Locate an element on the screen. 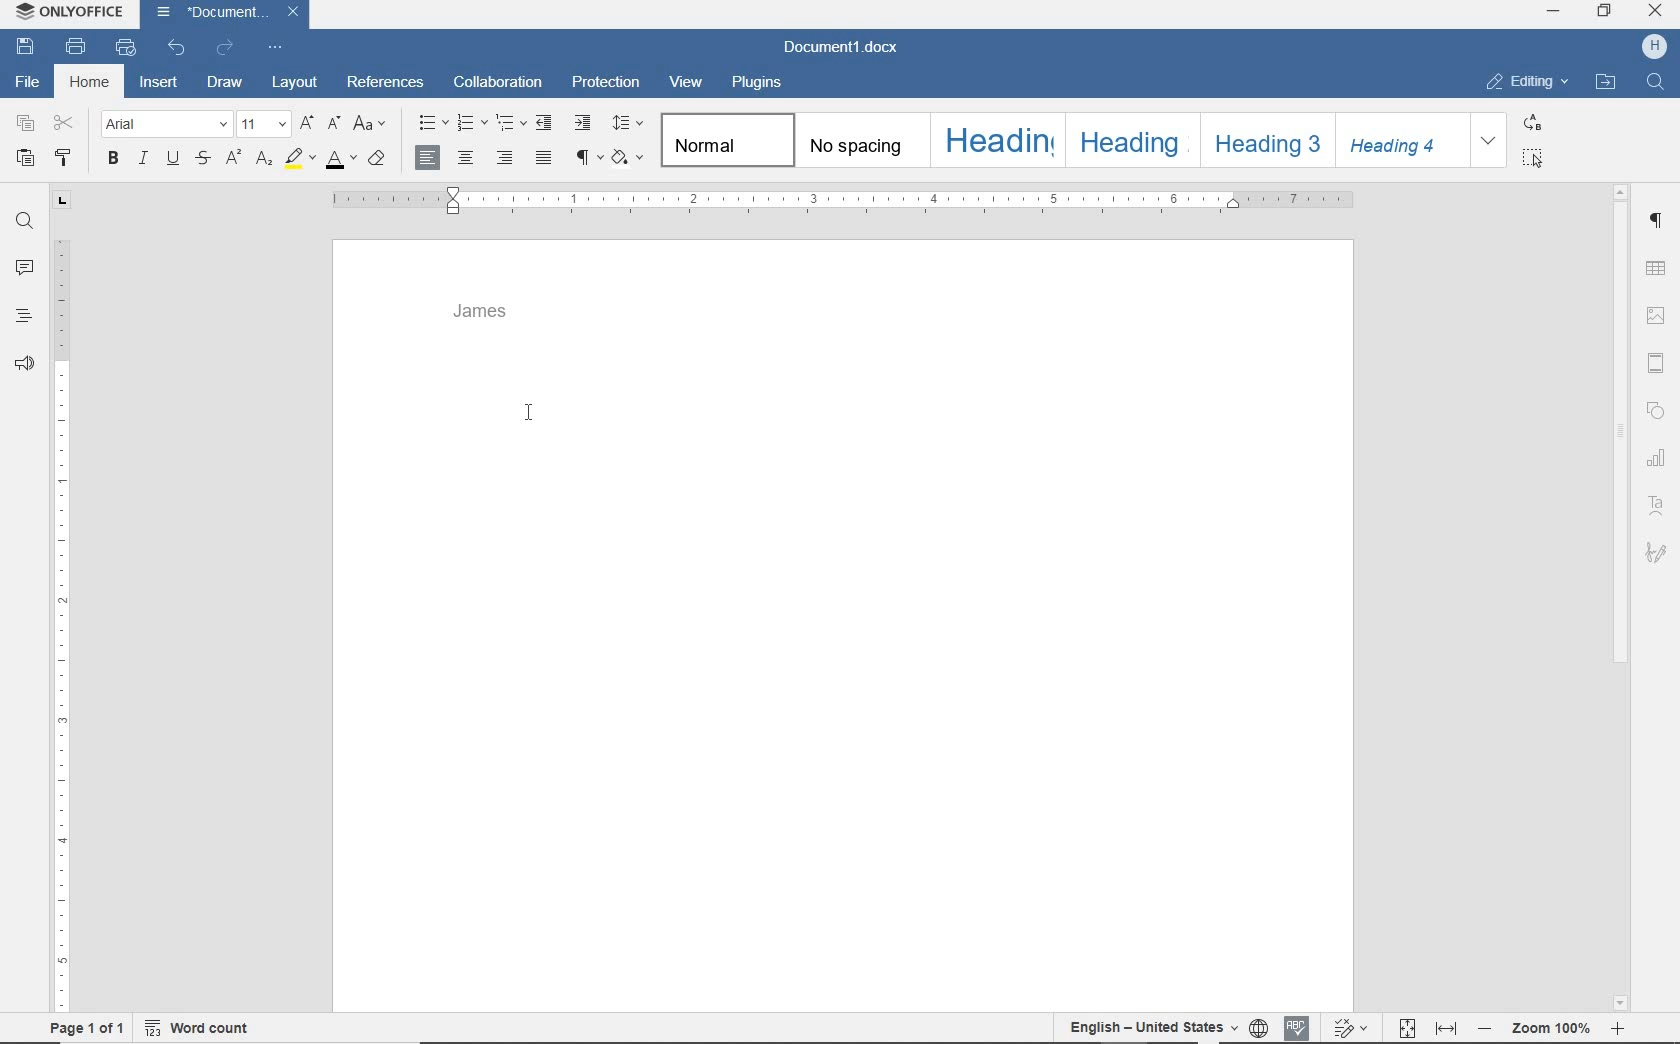  superscript is located at coordinates (231, 158).